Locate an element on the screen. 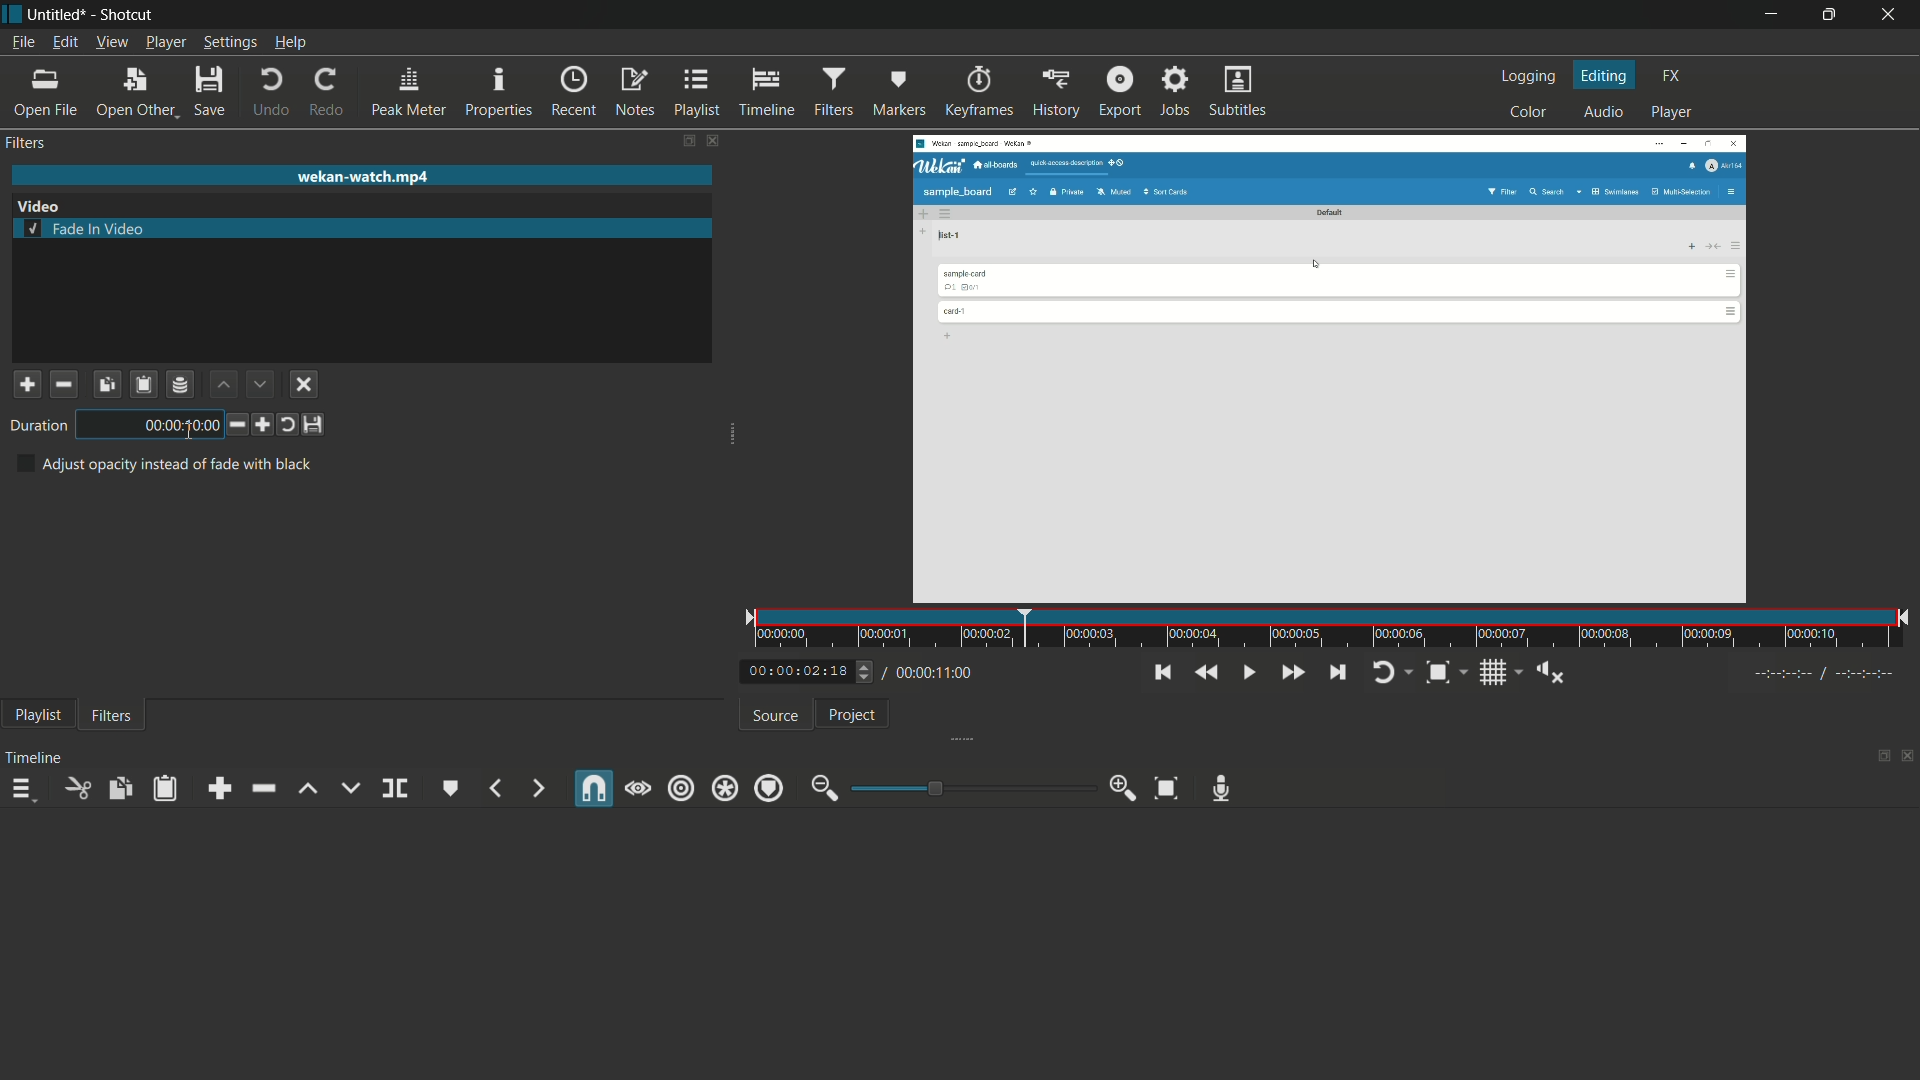  maximize is located at coordinates (1831, 15).